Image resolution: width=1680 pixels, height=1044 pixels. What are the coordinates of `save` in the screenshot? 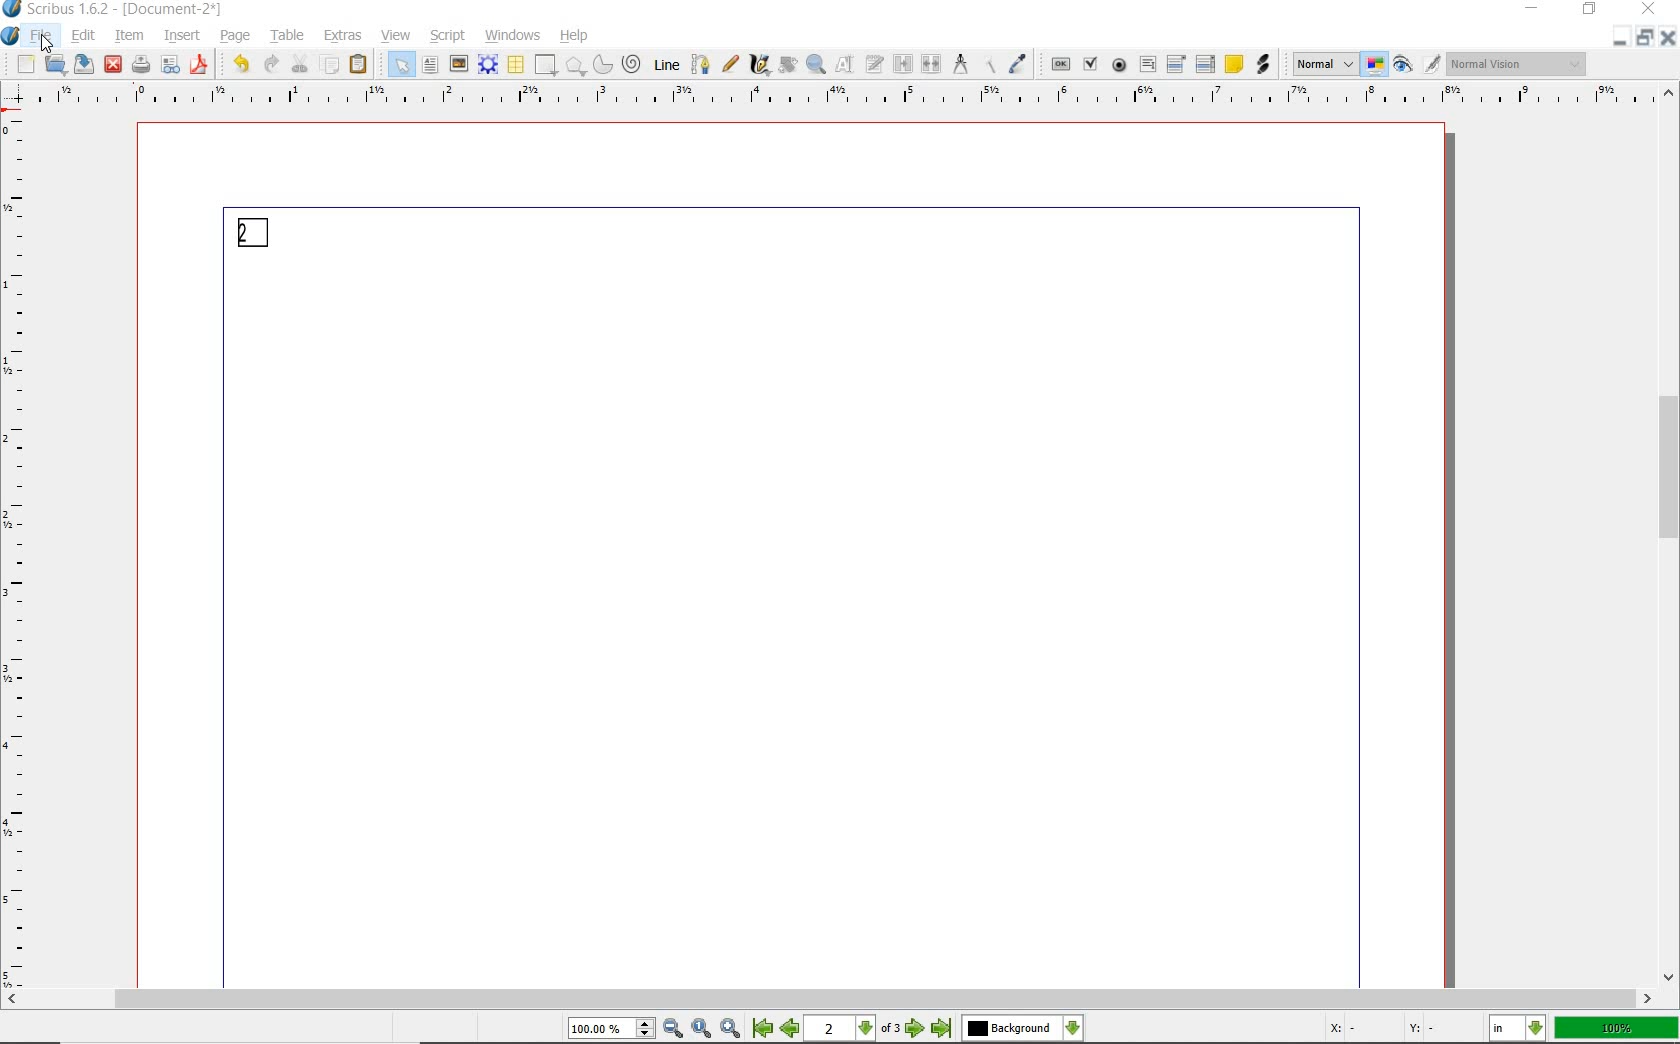 It's located at (84, 65).